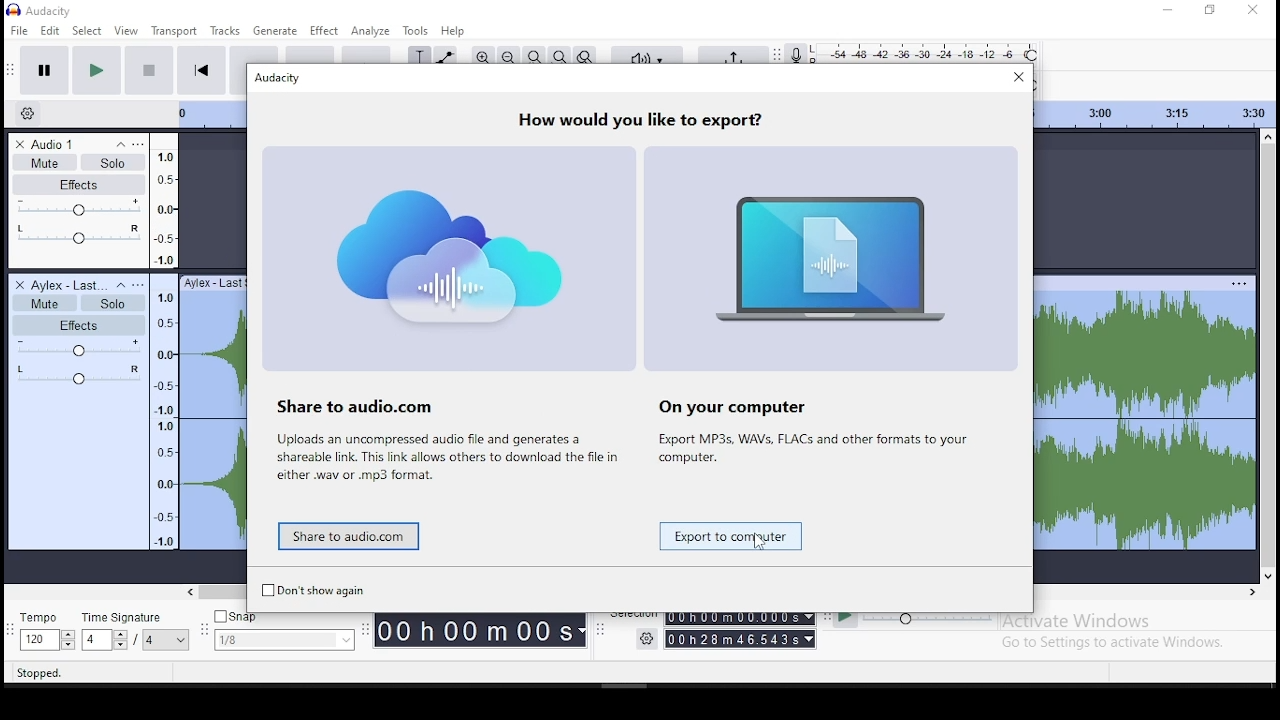 The image size is (1280, 720). I want to click on playback speed, so click(928, 621).